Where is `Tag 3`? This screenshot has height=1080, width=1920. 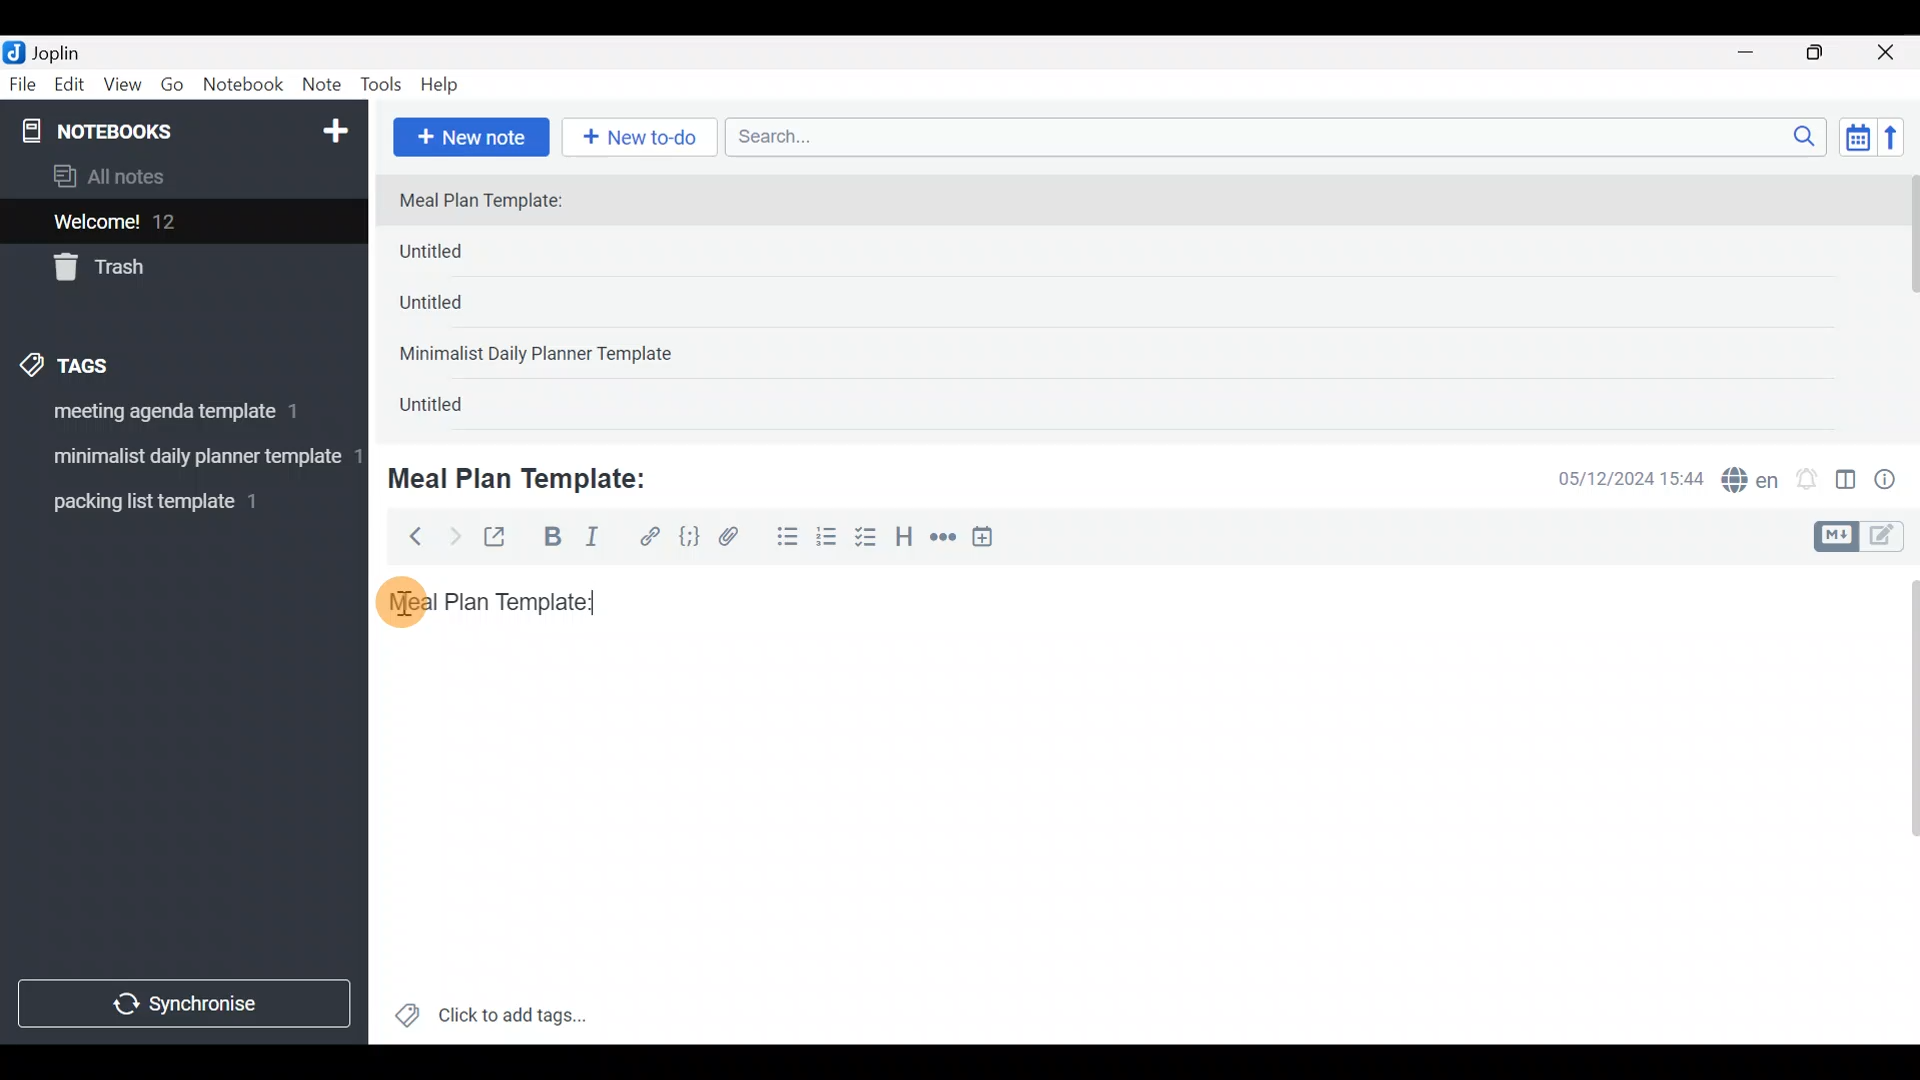
Tag 3 is located at coordinates (177, 501).